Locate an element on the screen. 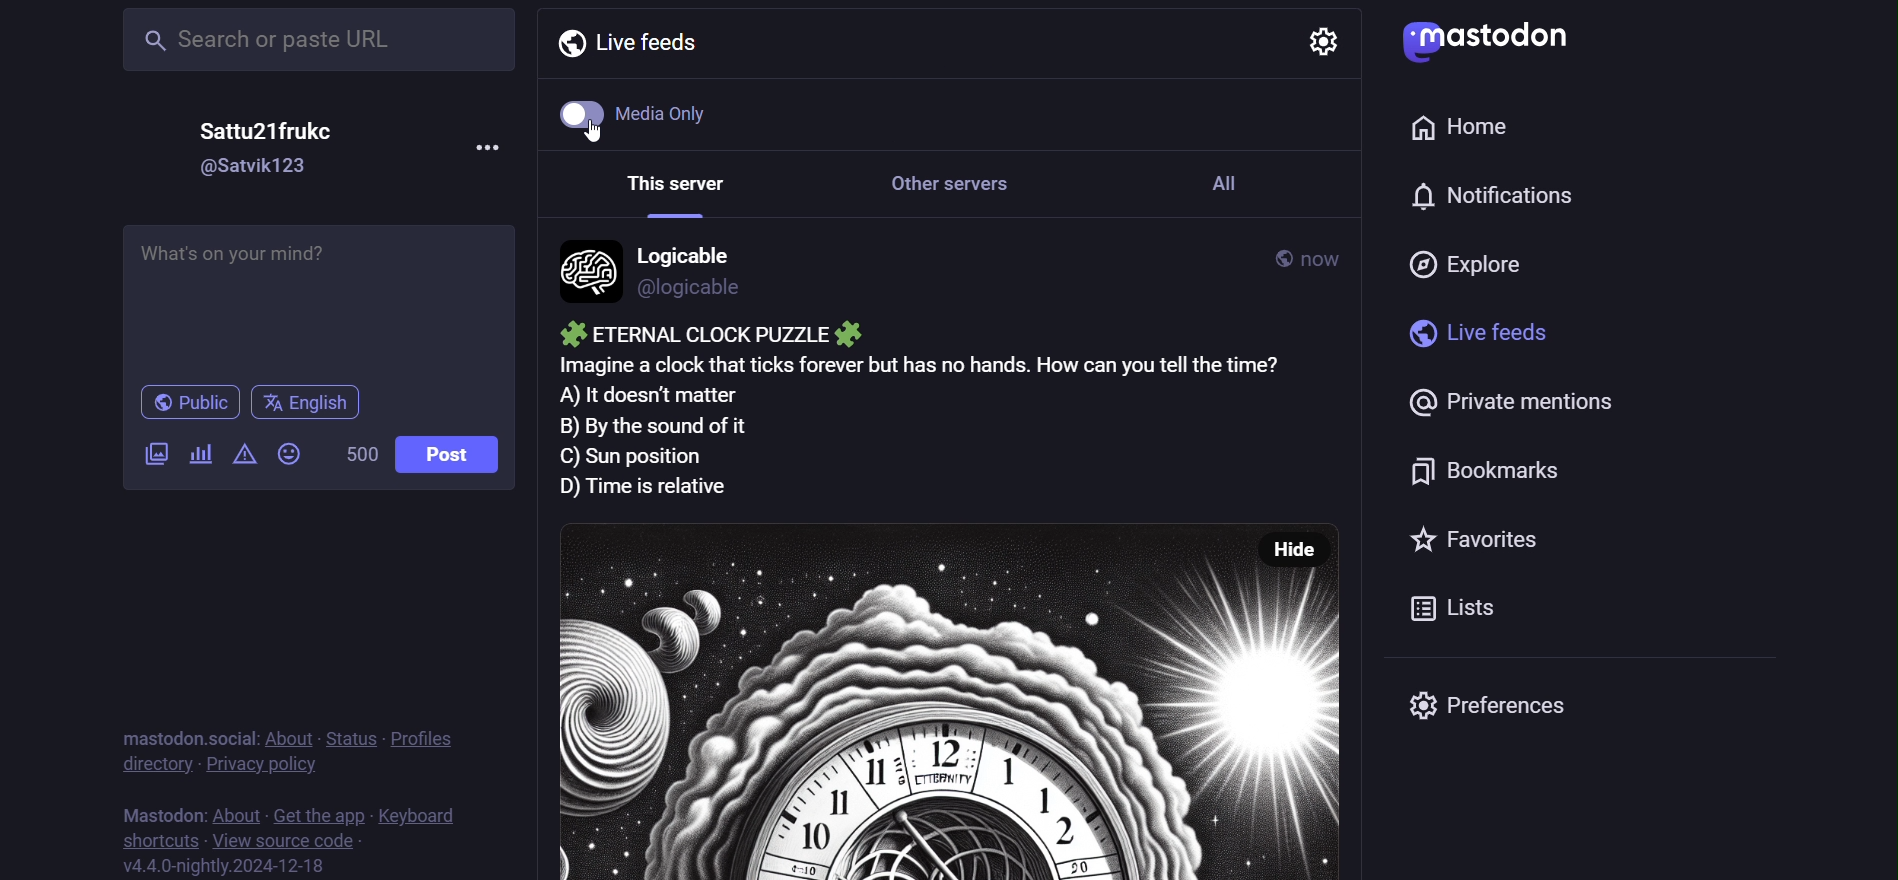 The image size is (1898, 880). Sattu21frukc is located at coordinates (269, 131).